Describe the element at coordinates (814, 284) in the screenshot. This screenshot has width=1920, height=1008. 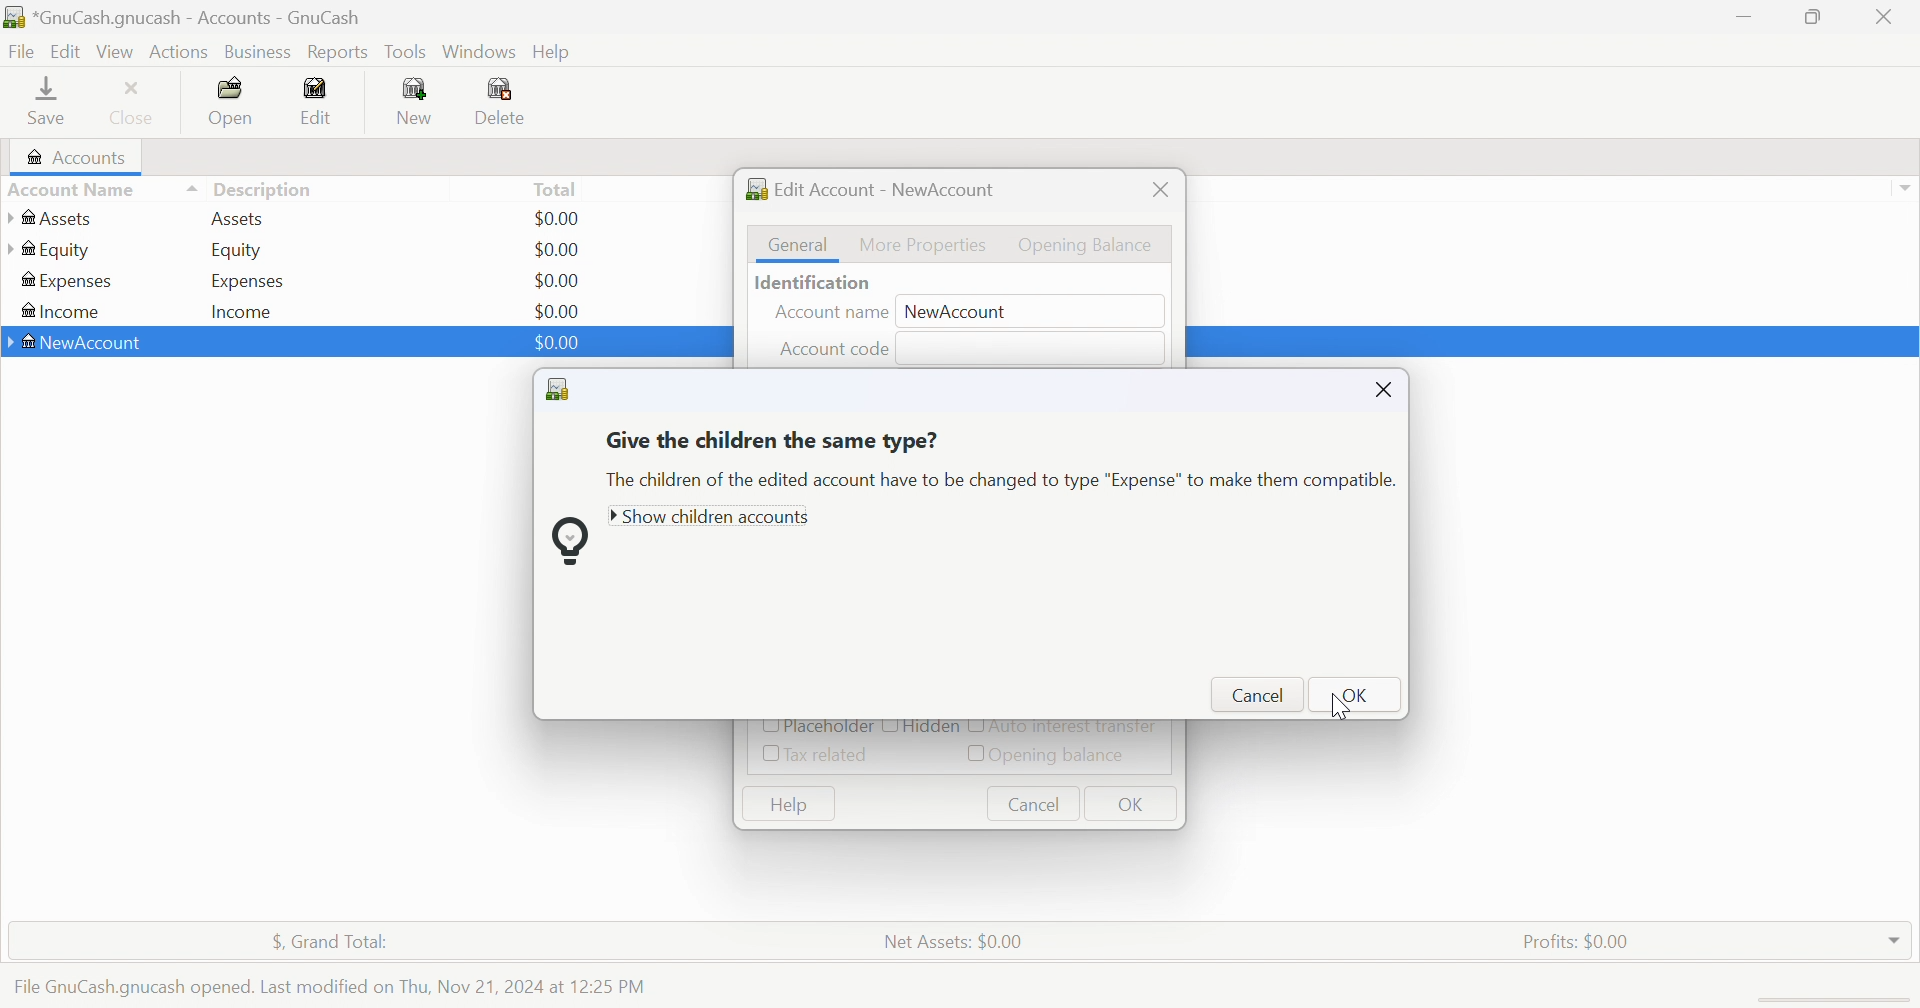
I see `Identification` at that location.